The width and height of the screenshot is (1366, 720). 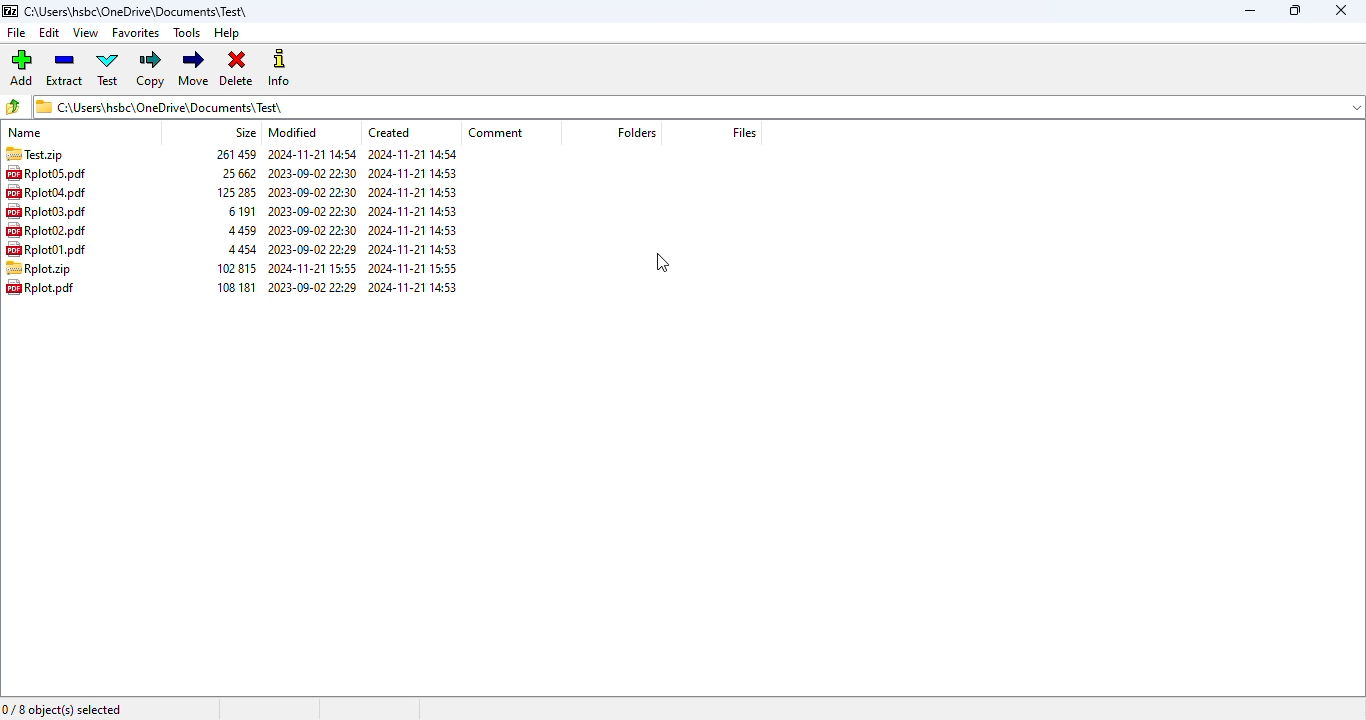 I want to click on size, so click(x=234, y=221).